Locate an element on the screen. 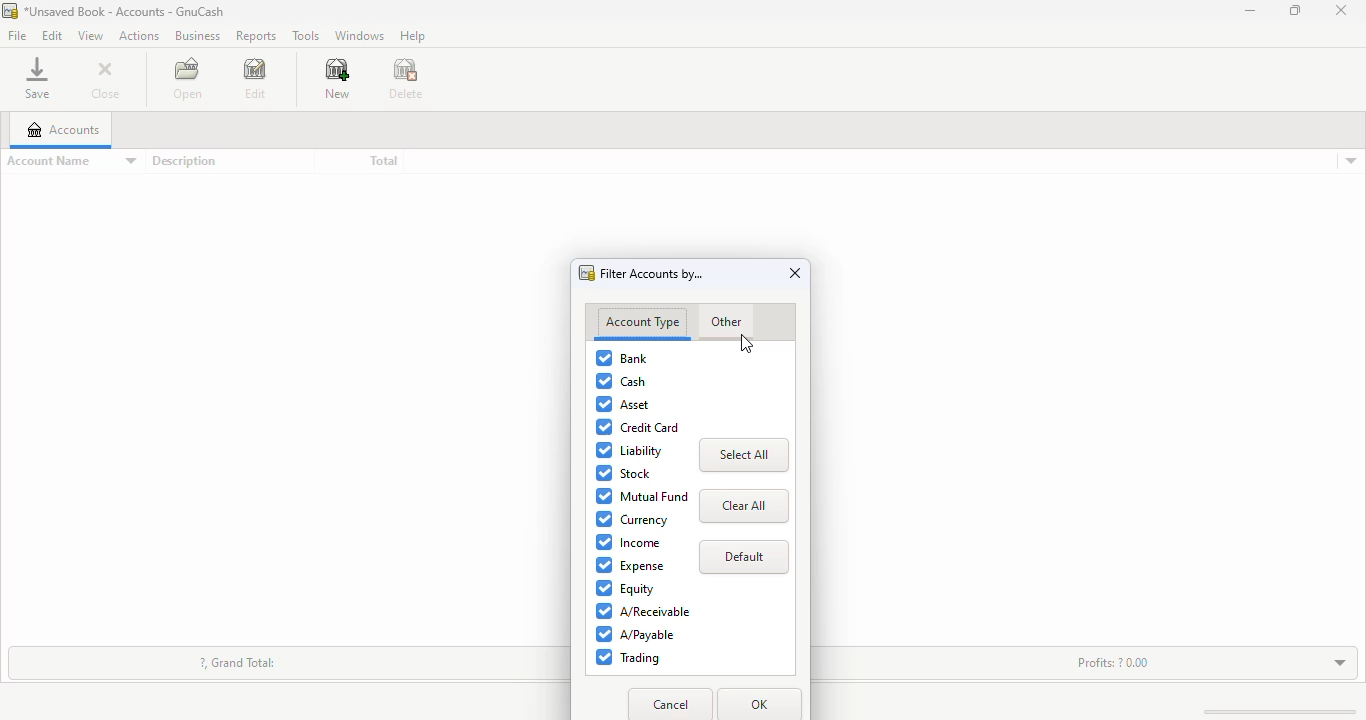 This screenshot has width=1366, height=720. new is located at coordinates (337, 79).